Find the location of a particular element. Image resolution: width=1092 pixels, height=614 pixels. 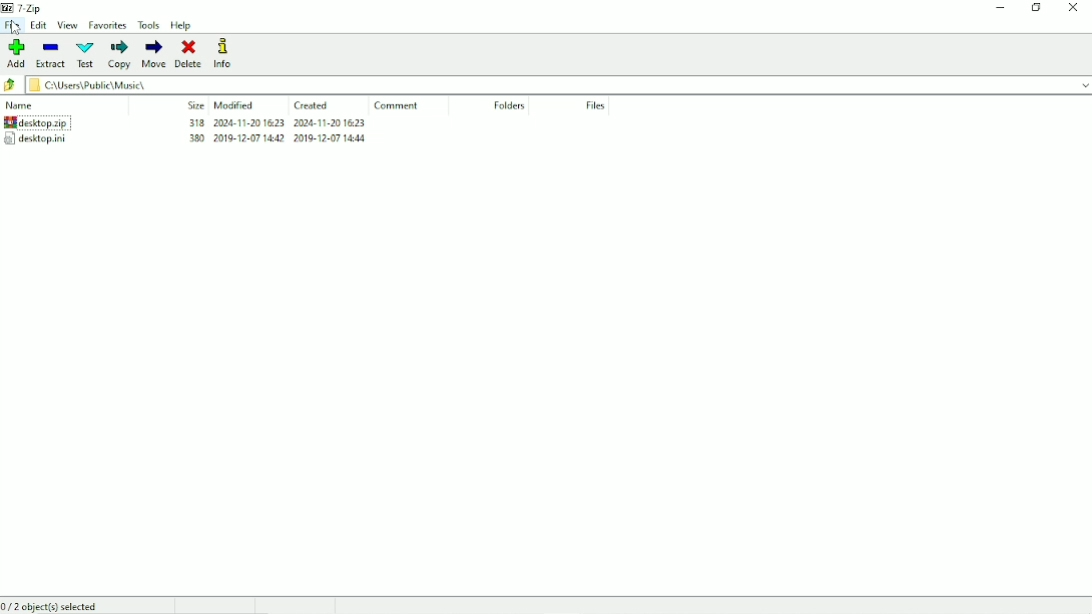

Name is located at coordinates (22, 105).